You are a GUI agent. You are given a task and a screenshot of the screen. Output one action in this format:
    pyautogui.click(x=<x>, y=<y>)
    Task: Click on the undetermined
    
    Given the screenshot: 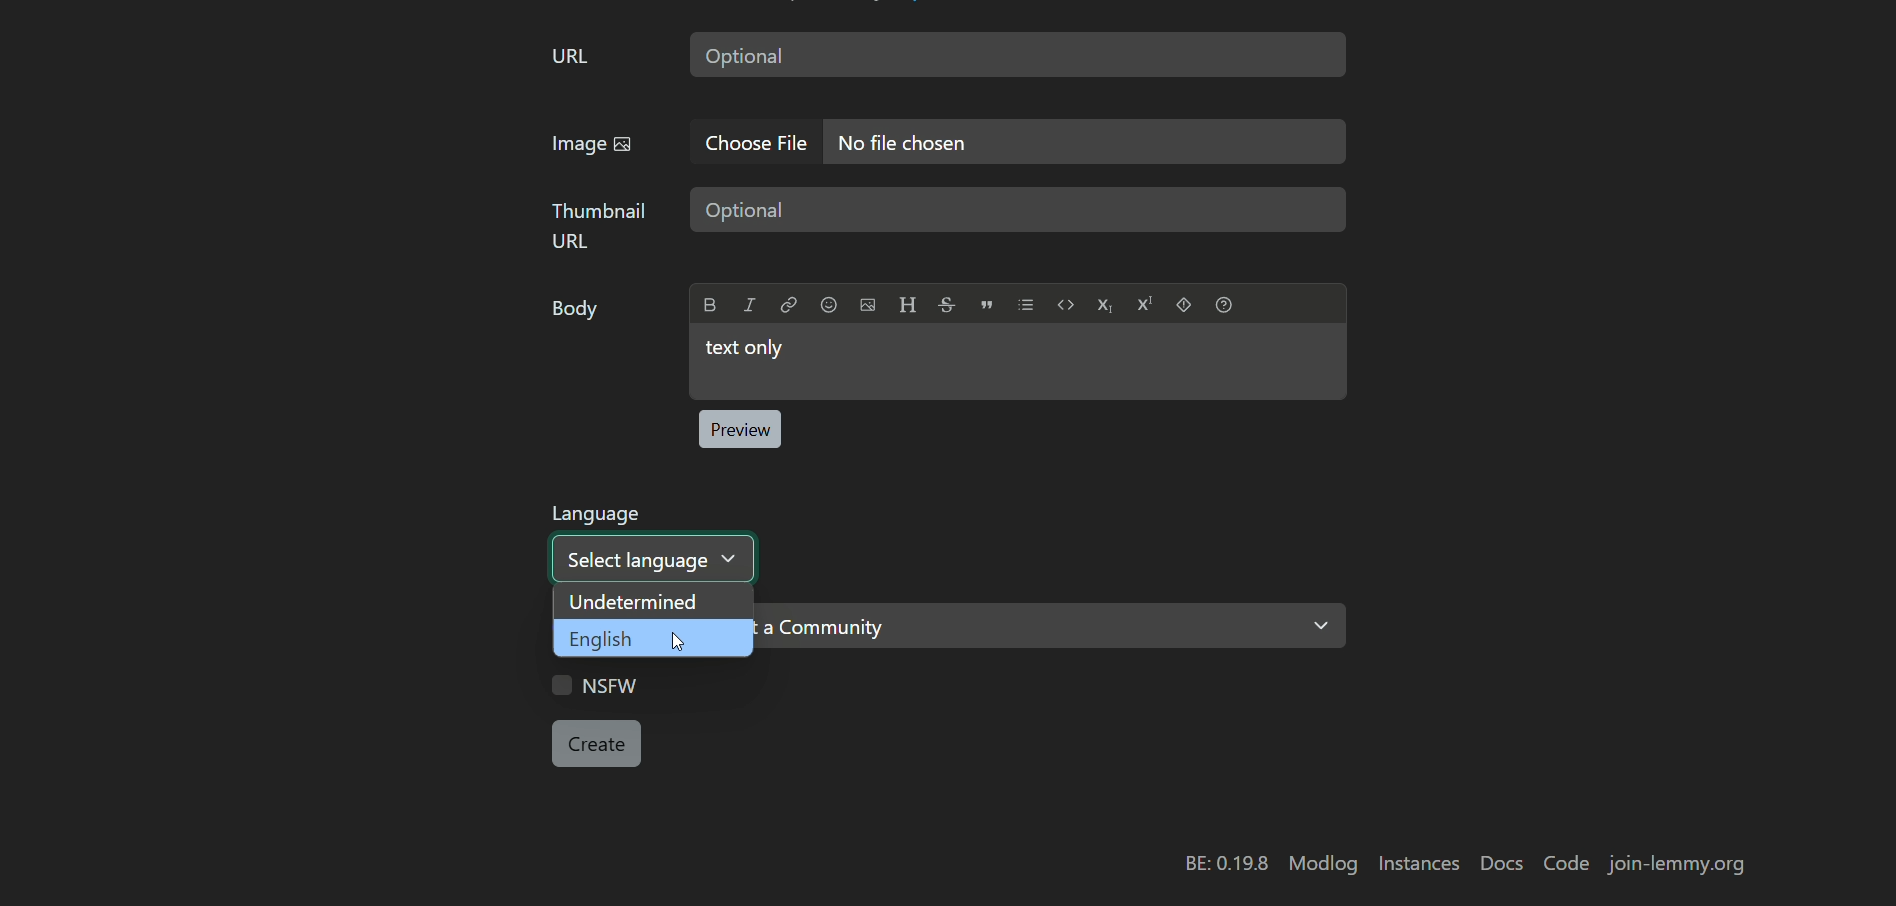 What is the action you would take?
    pyautogui.click(x=653, y=602)
    